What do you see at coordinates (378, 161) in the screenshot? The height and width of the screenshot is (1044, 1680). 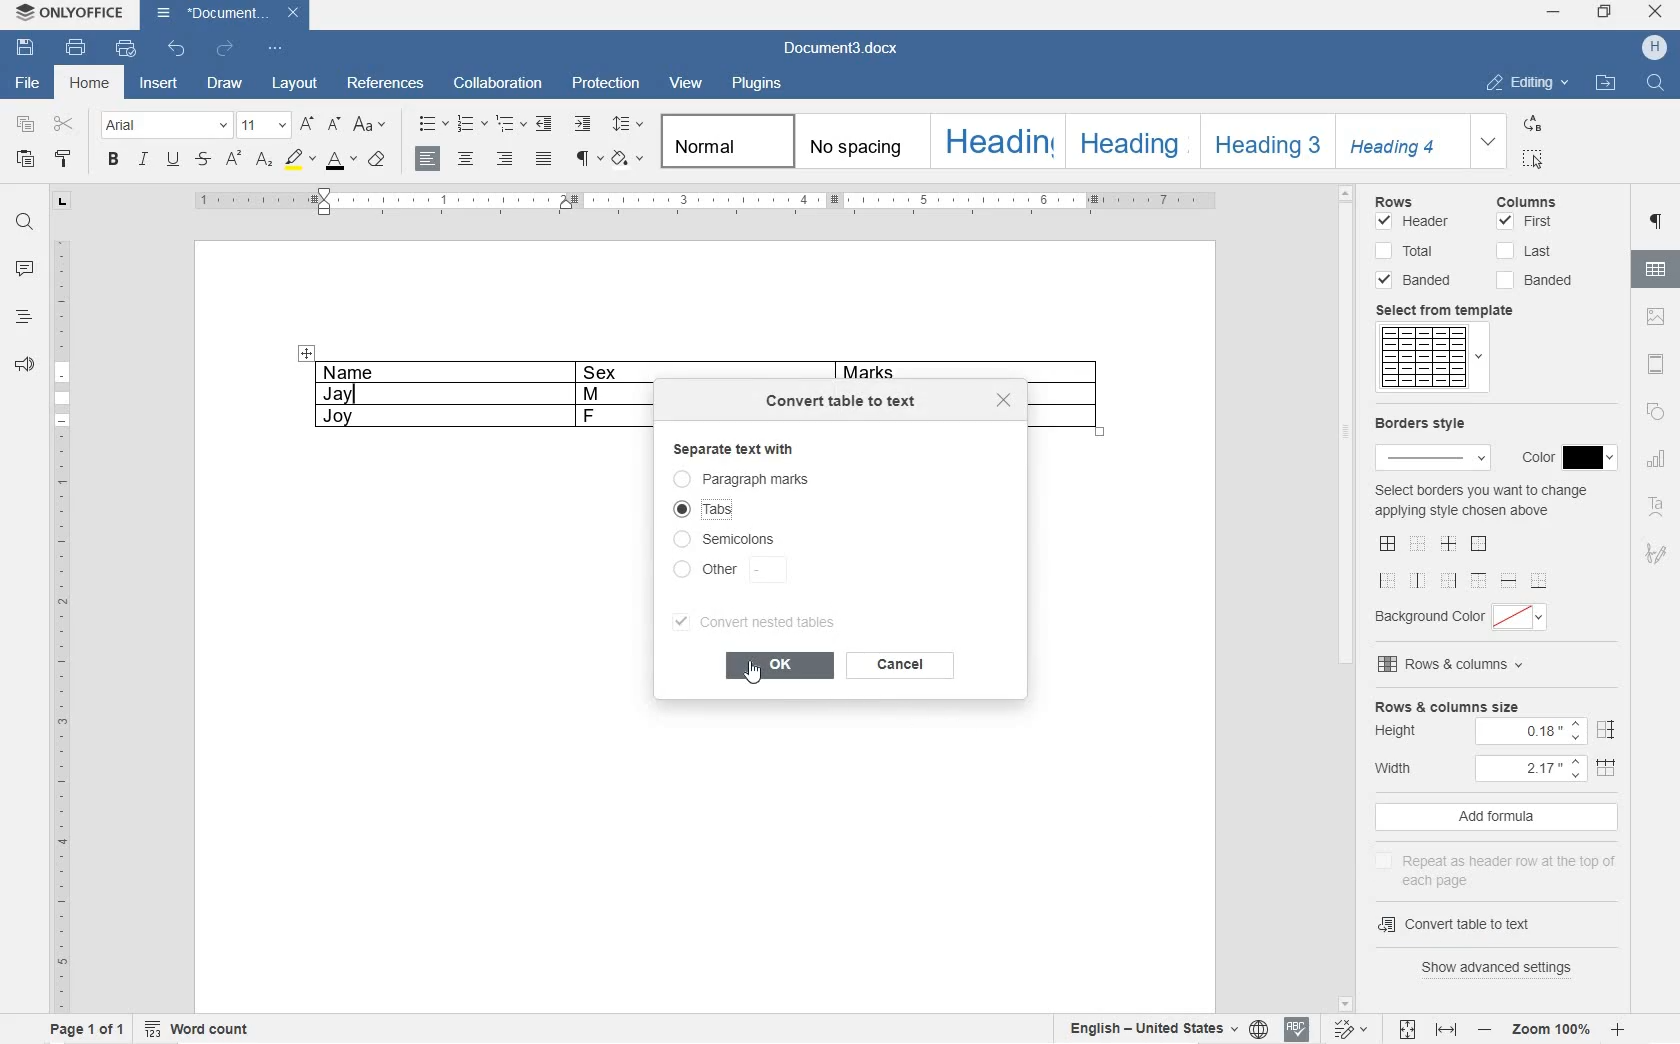 I see `COPY STYLE` at bounding box center [378, 161].